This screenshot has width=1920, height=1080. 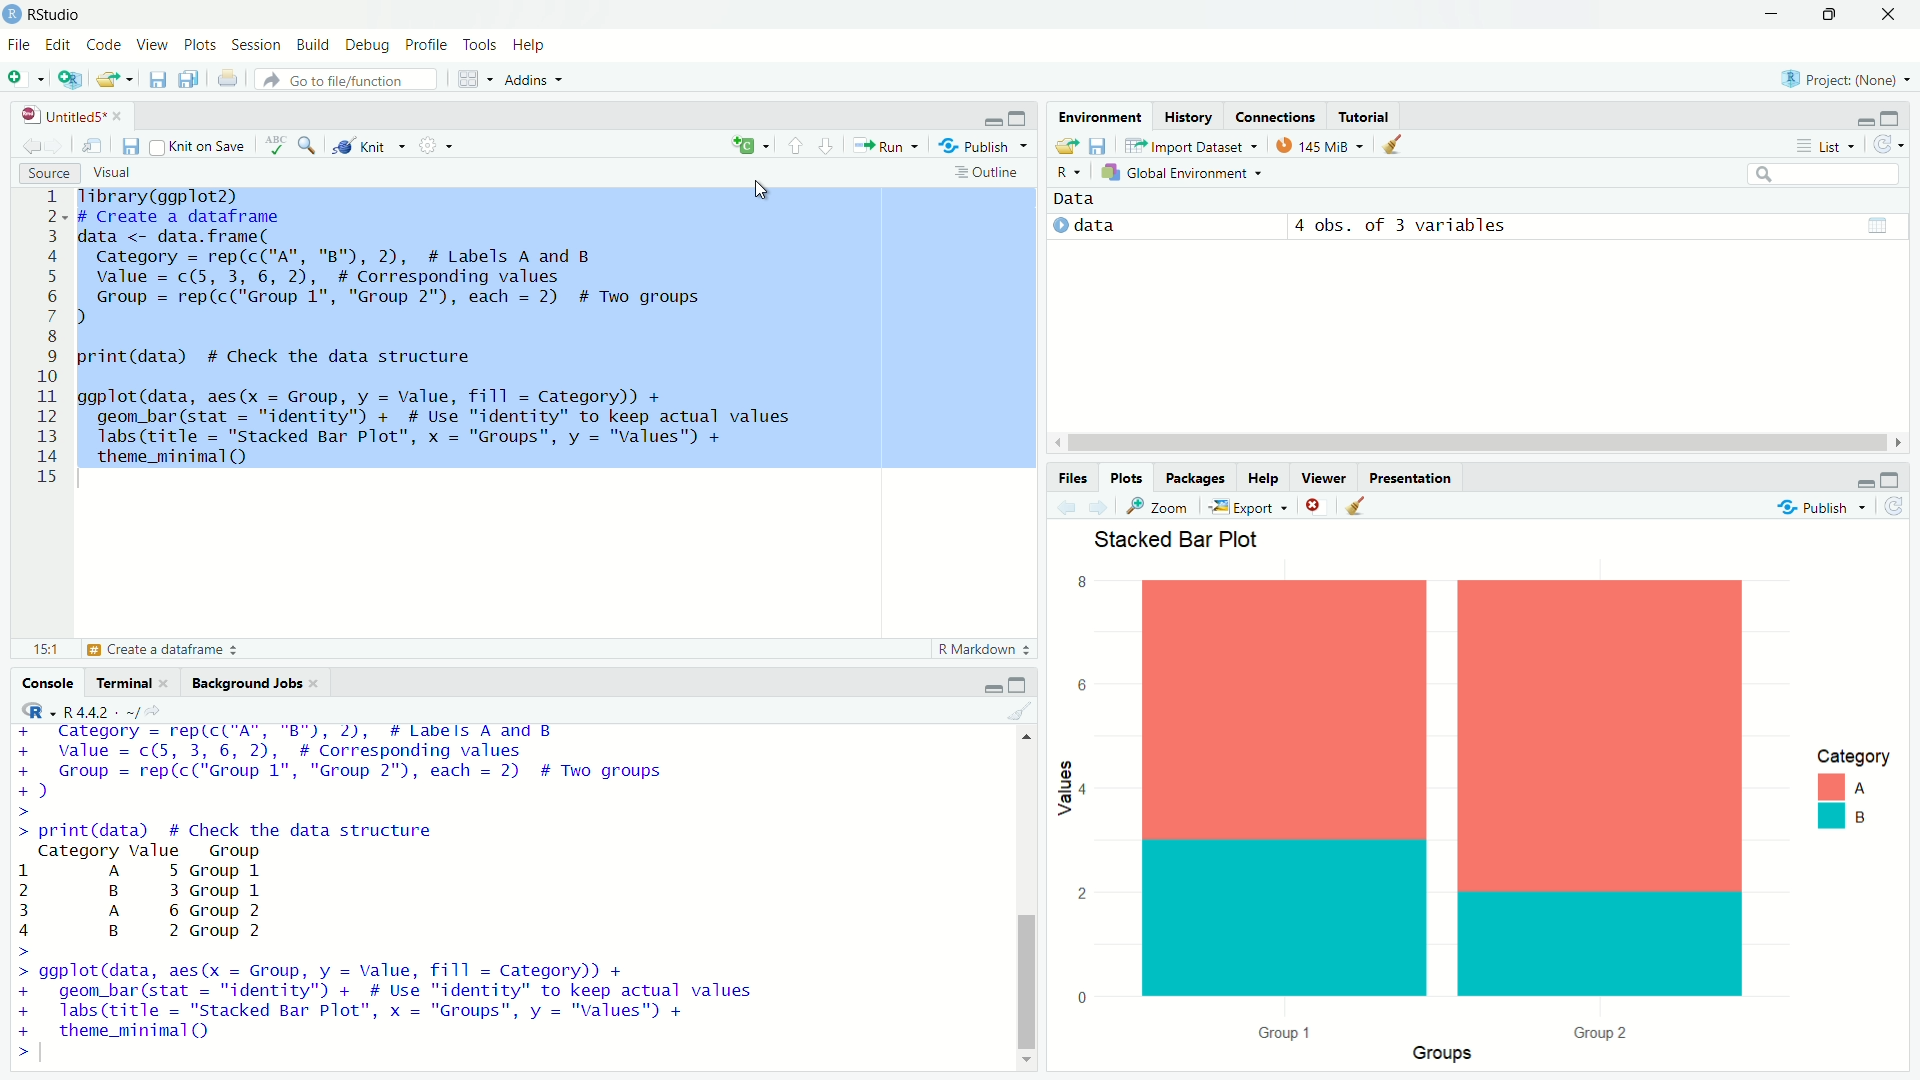 What do you see at coordinates (105, 44) in the screenshot?
I see `Code` at bounding box center [105, 44].